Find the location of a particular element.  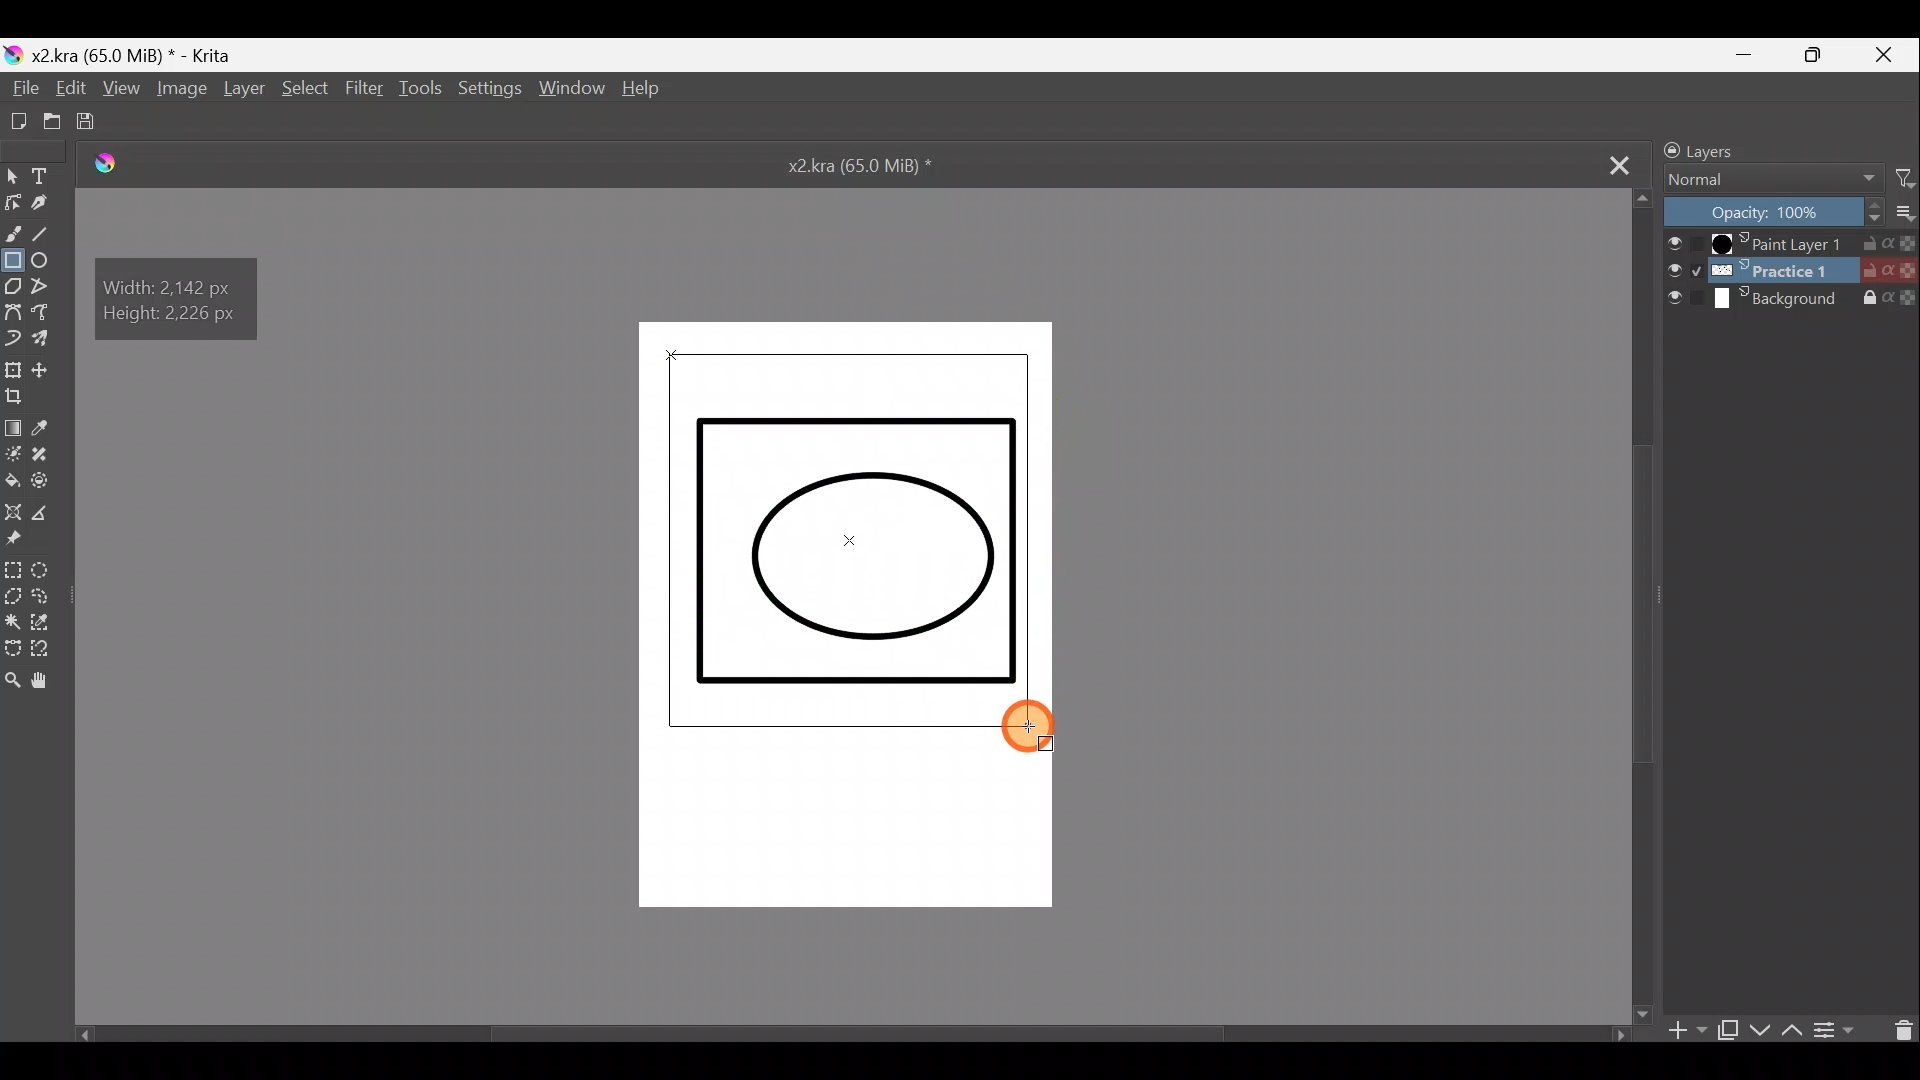

Multibrush tool is located at coordinates (49, 339).